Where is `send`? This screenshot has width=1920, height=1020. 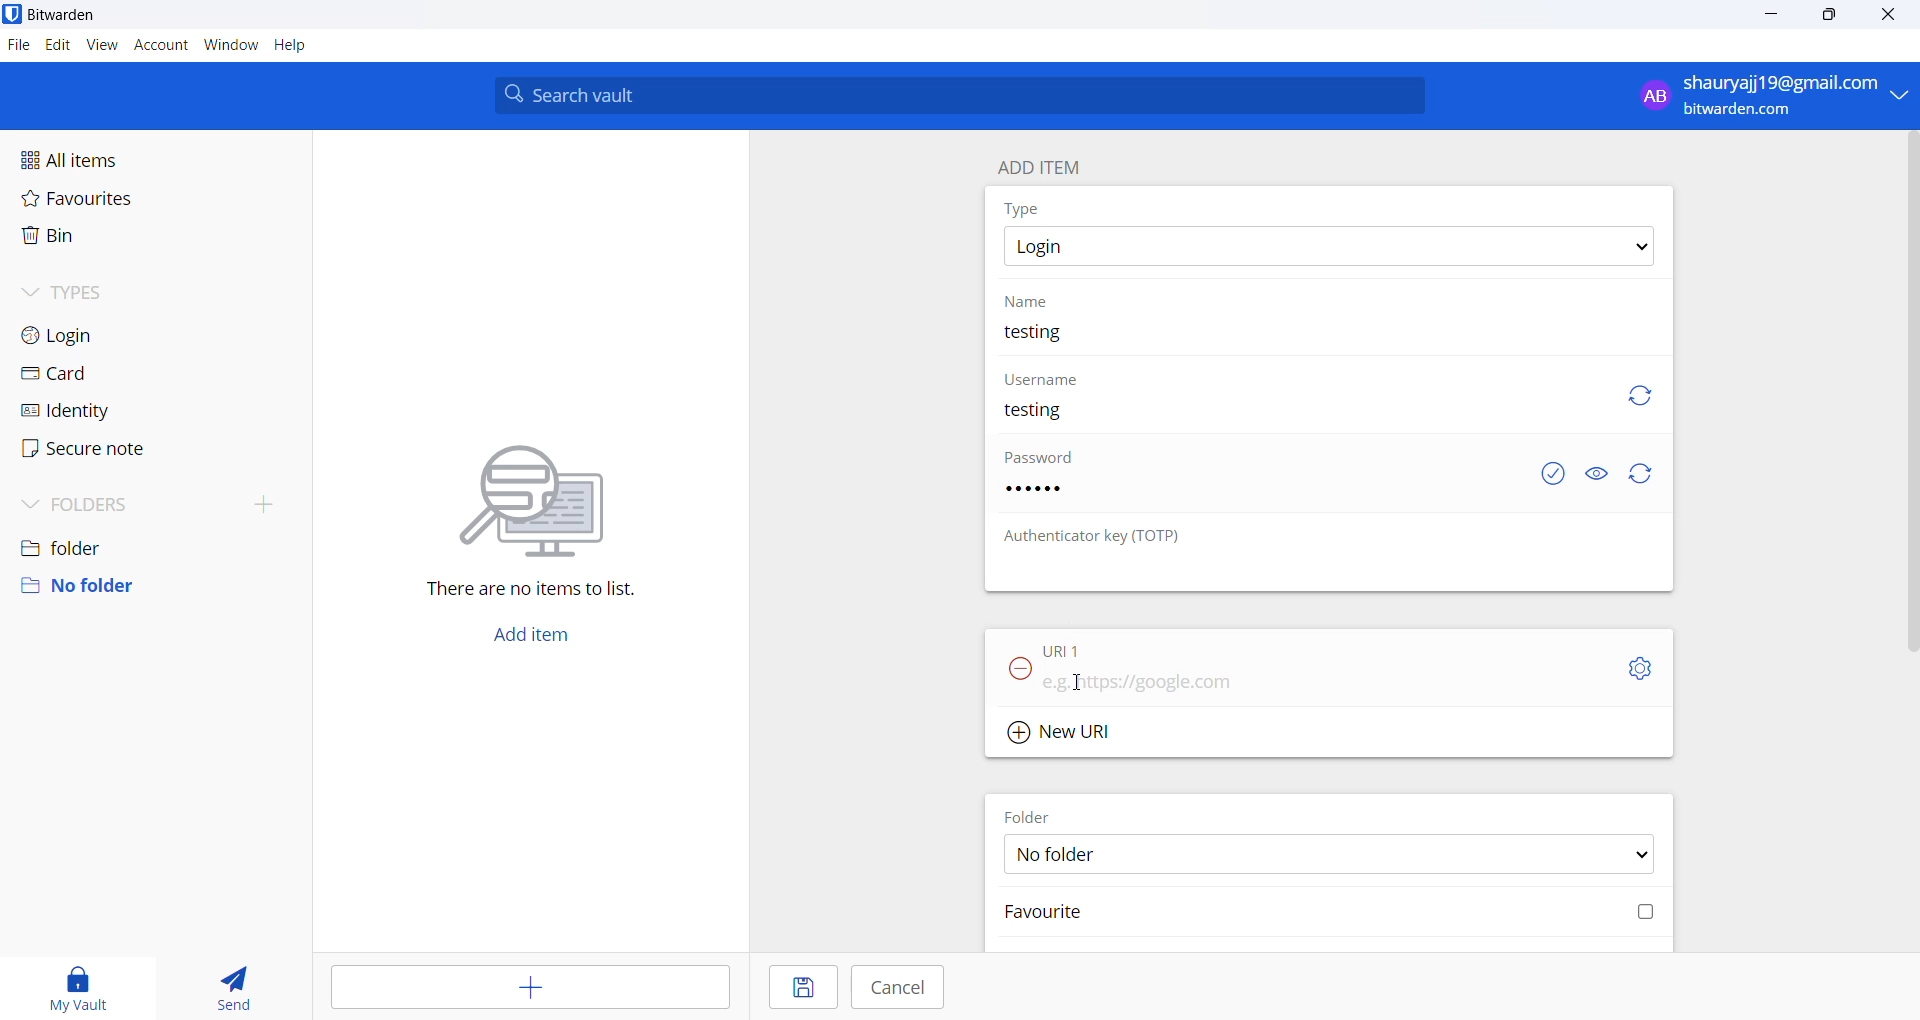
send is located at coordinates (236, 985).